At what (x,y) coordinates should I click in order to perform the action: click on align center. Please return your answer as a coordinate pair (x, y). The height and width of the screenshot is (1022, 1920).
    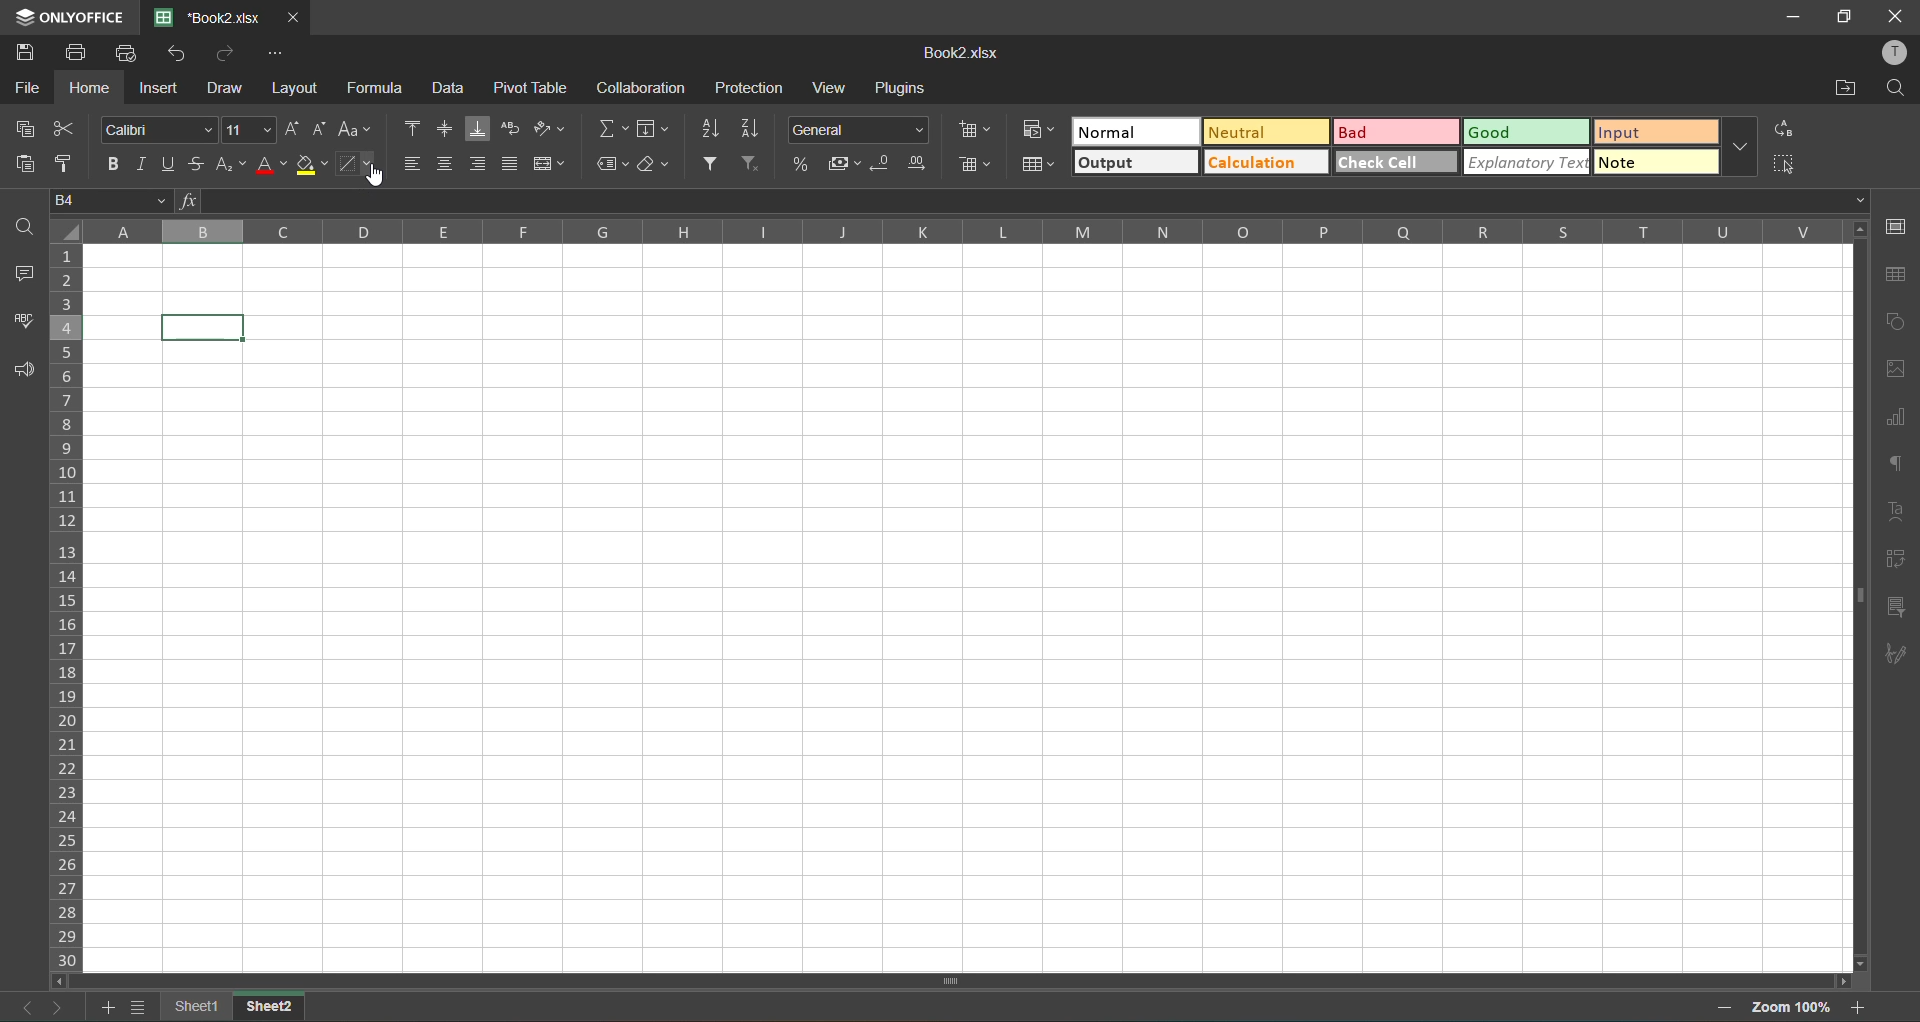
    Looking at the image, I should click on (447, 163).